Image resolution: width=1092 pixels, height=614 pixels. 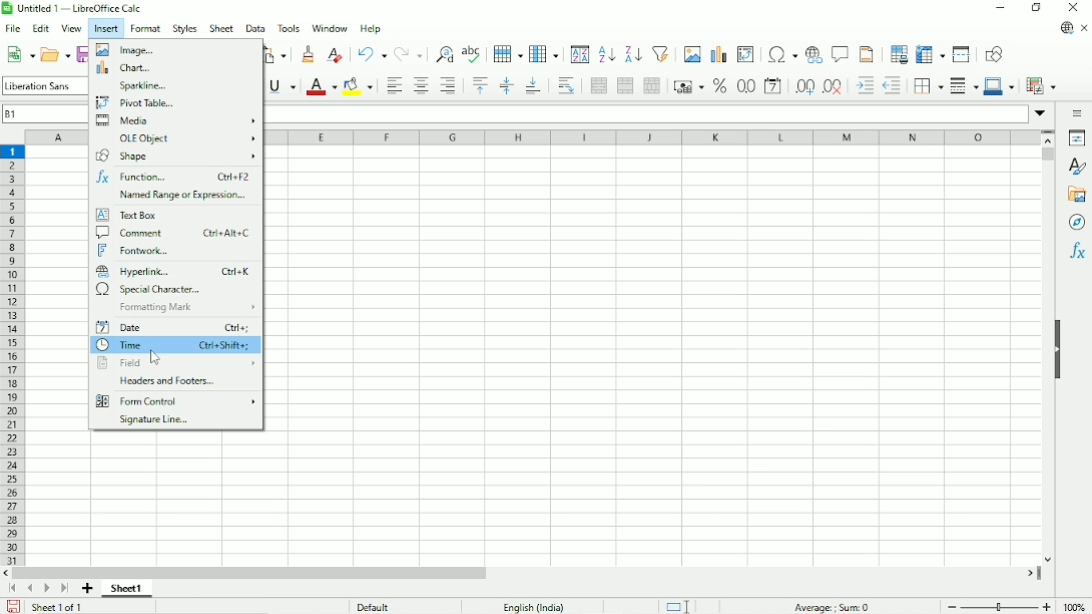 What do you see at coordinates (175, 233) in the screenshot?
I see `Comment` at bounding box center [175, 233].